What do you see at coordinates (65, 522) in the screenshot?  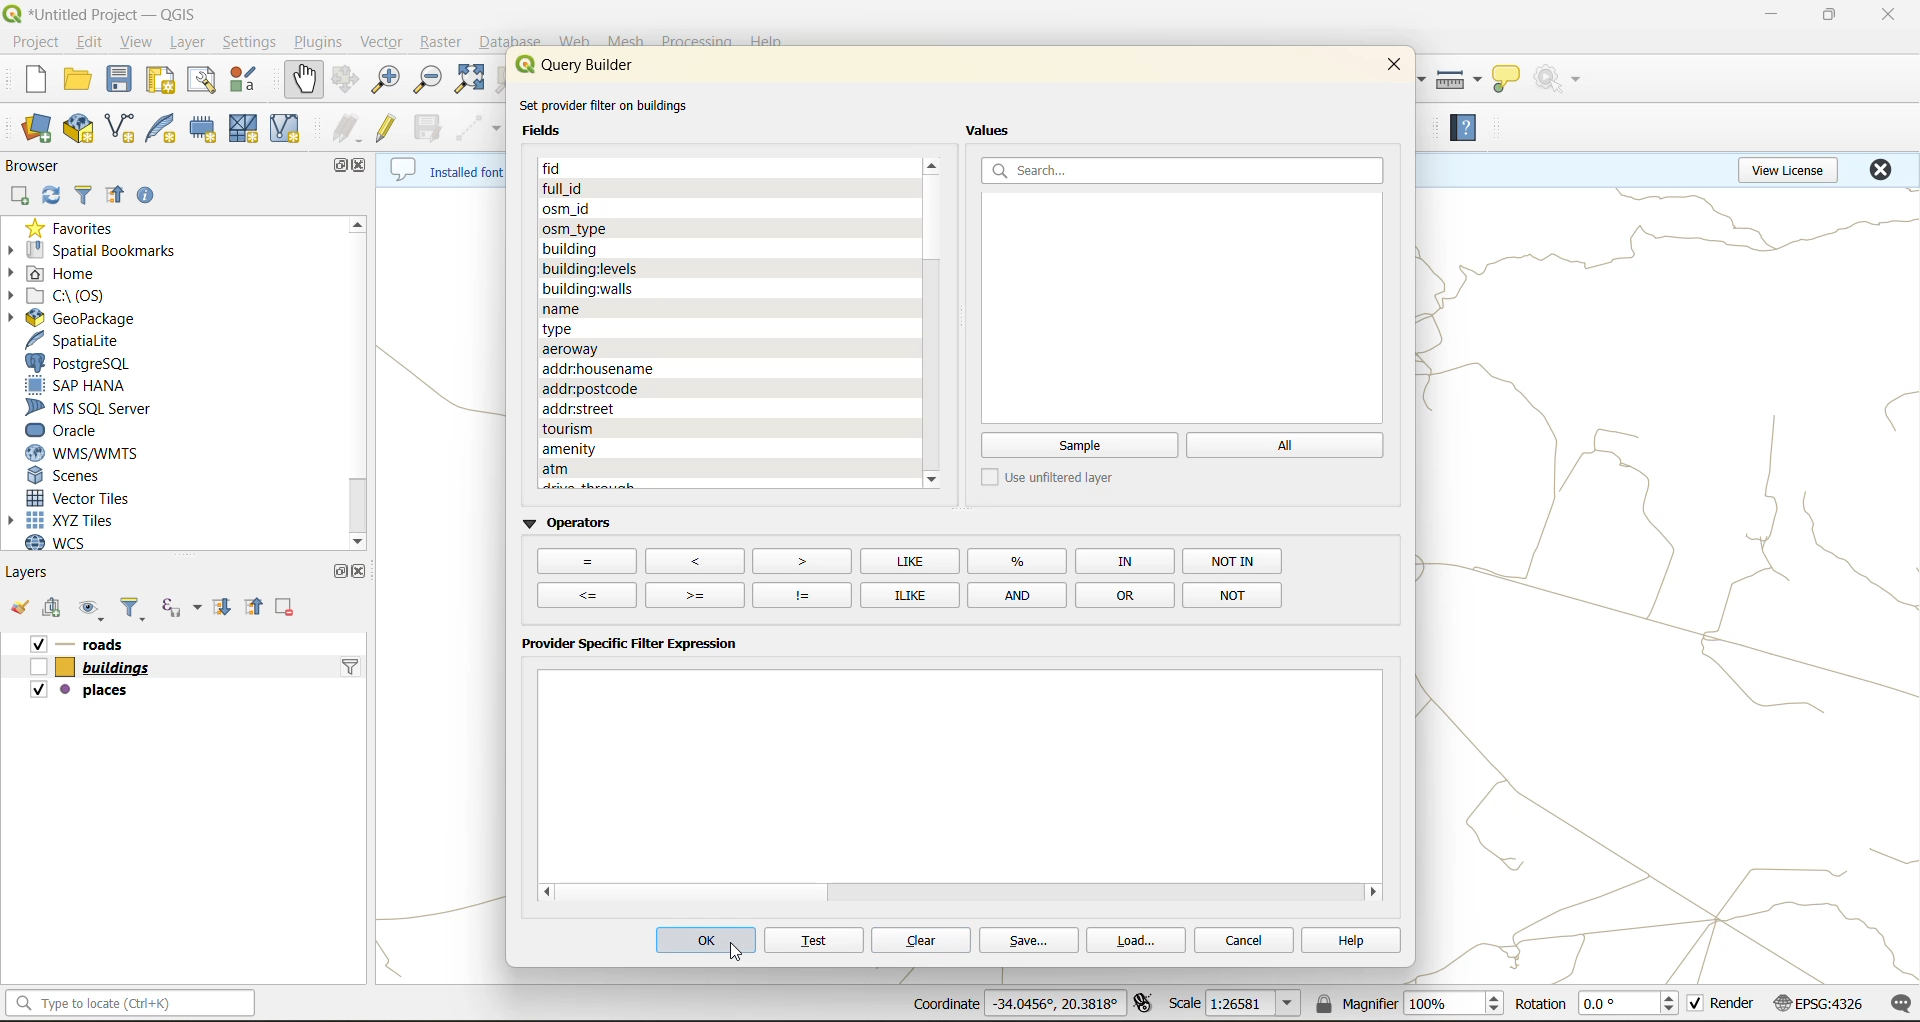 I see `xyz tiles` at bounding box center [65, 522].